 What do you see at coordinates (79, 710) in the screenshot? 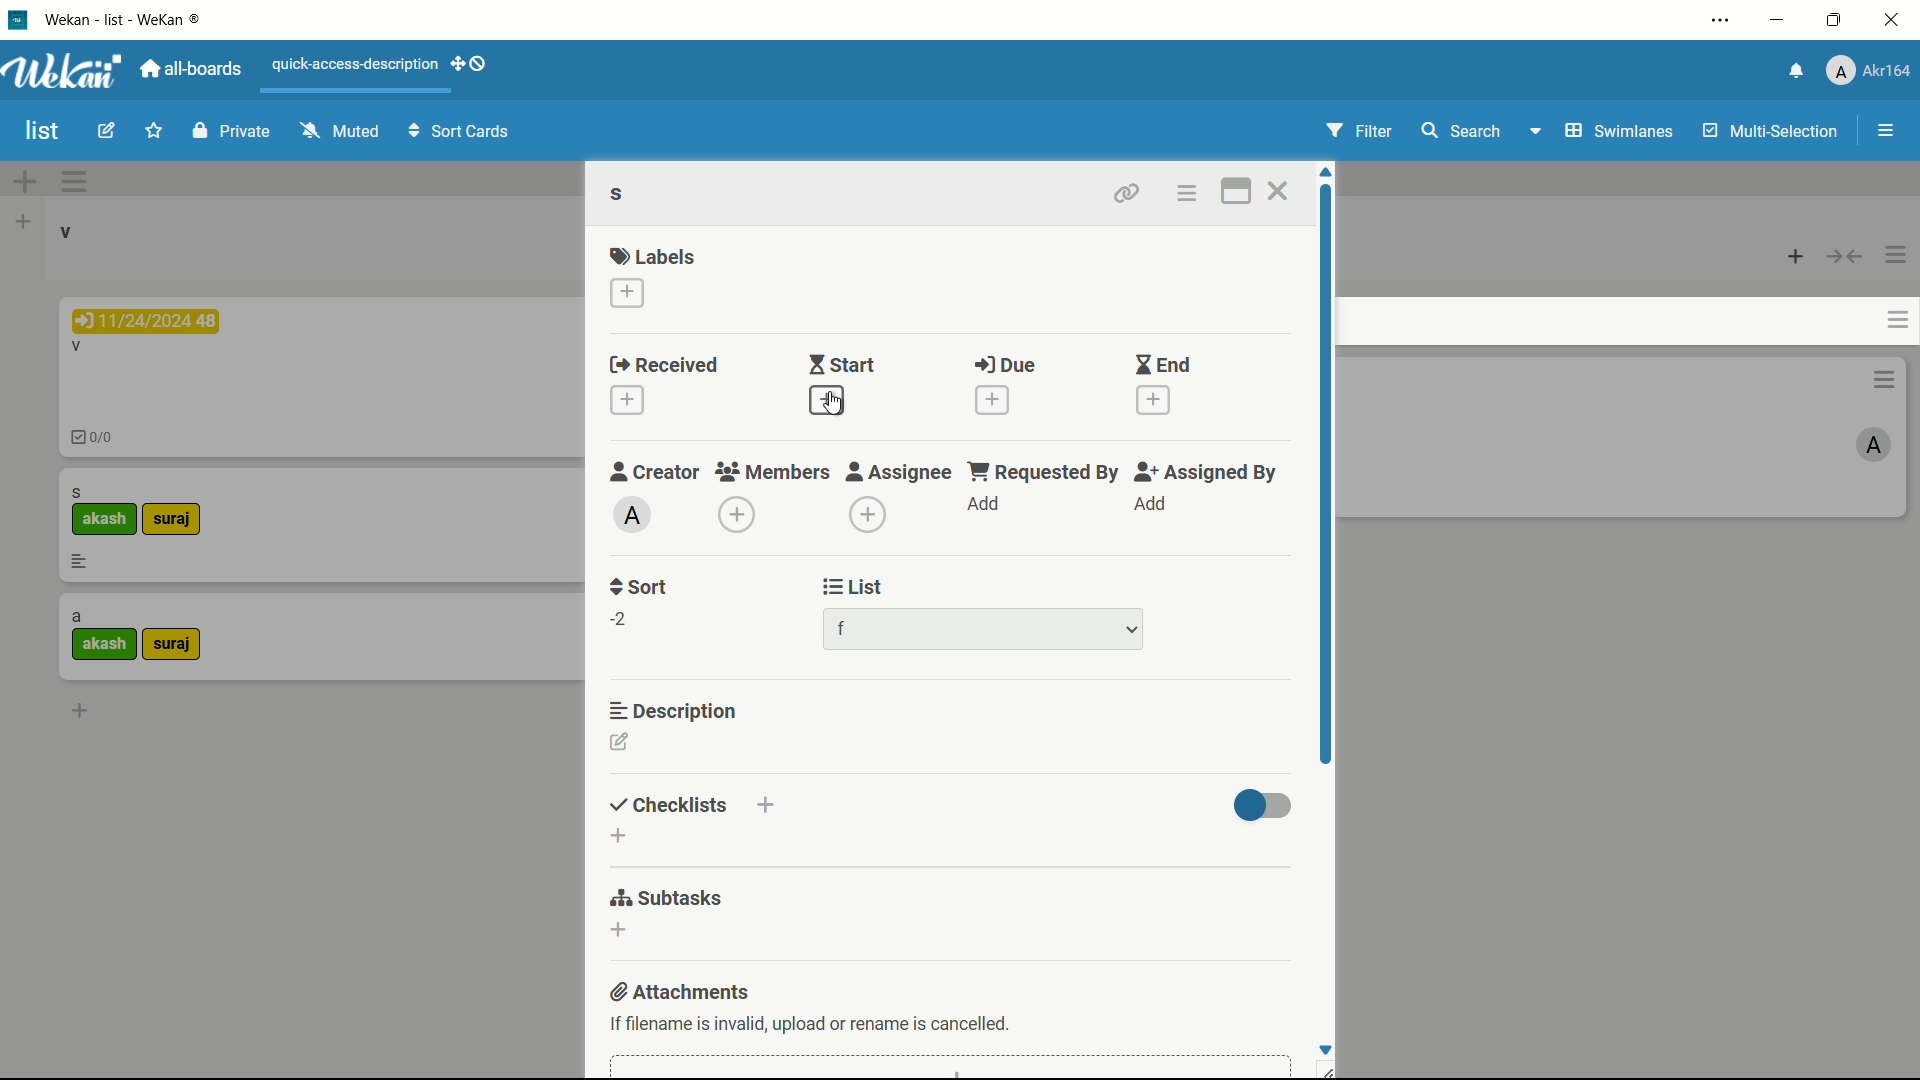
I see `add card bottom` at bounding box center [79, 710].